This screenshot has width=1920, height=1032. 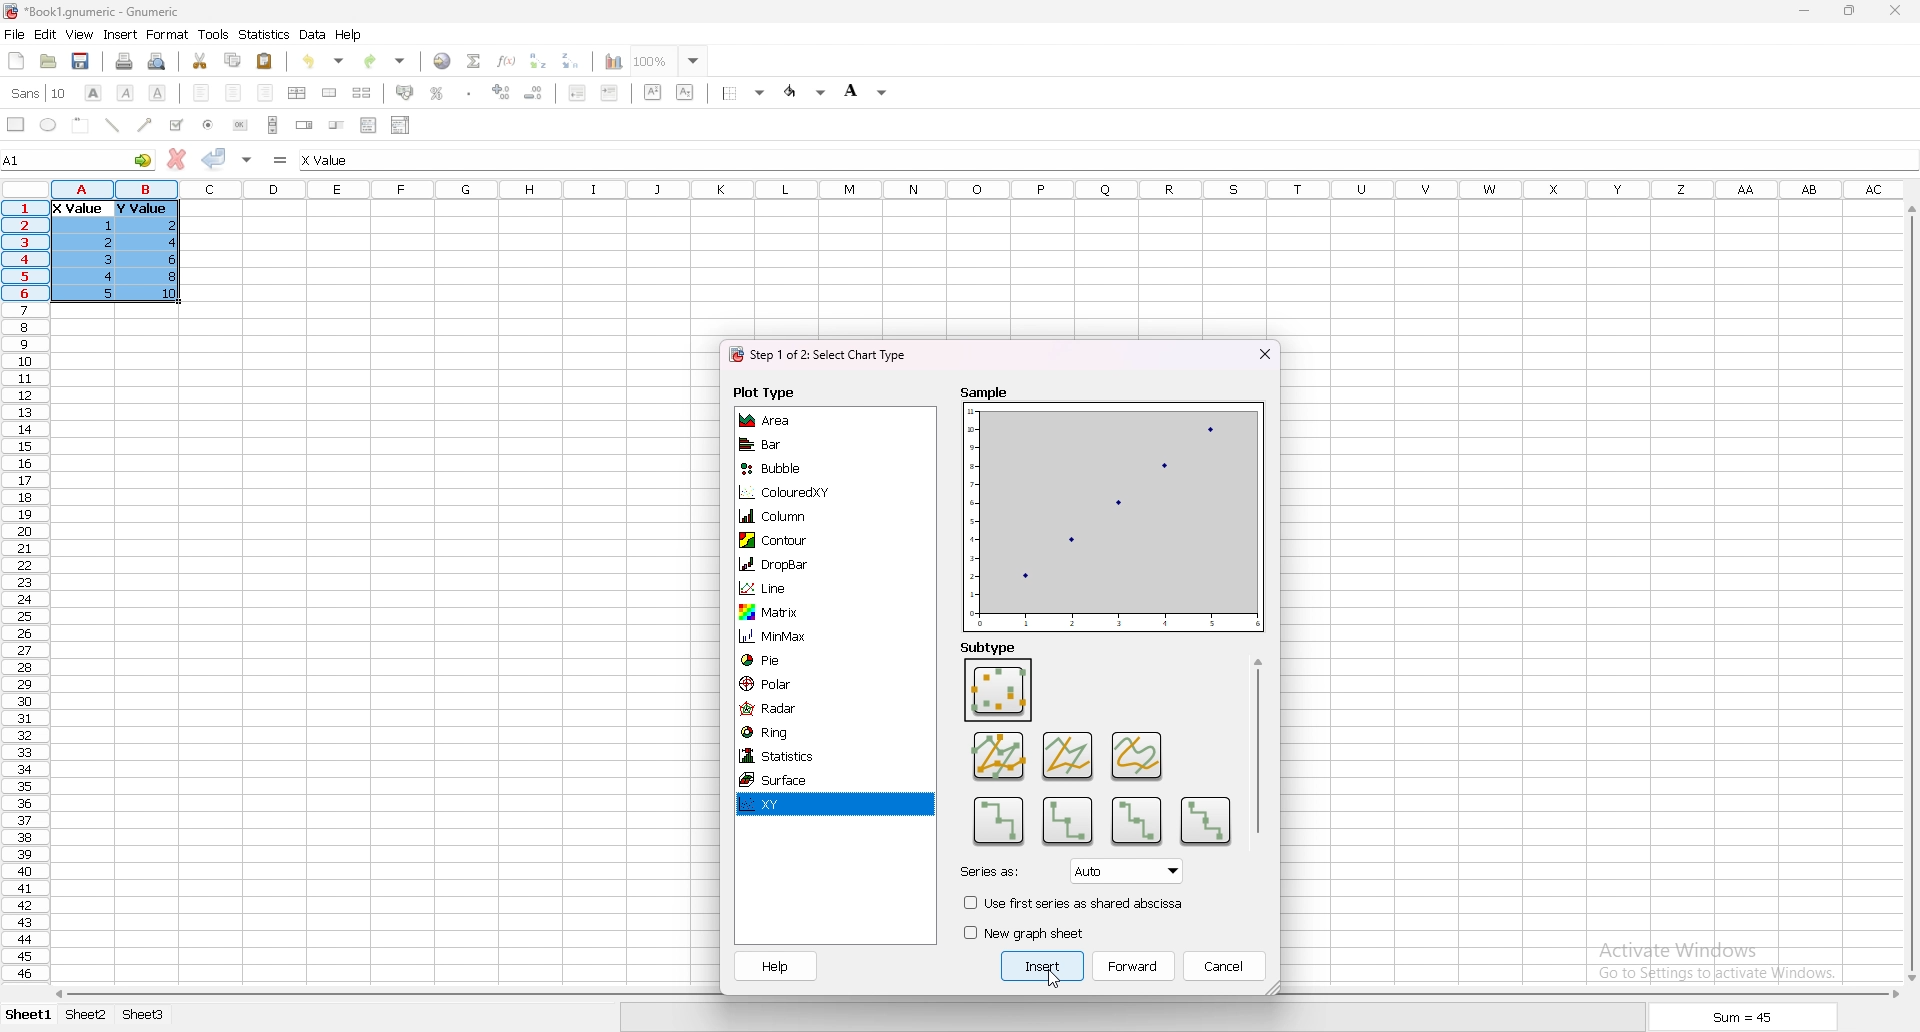 What do you see at coordinates (990, 647) in the screenshot?
I see `subtype` at bounding box center [990, 647].